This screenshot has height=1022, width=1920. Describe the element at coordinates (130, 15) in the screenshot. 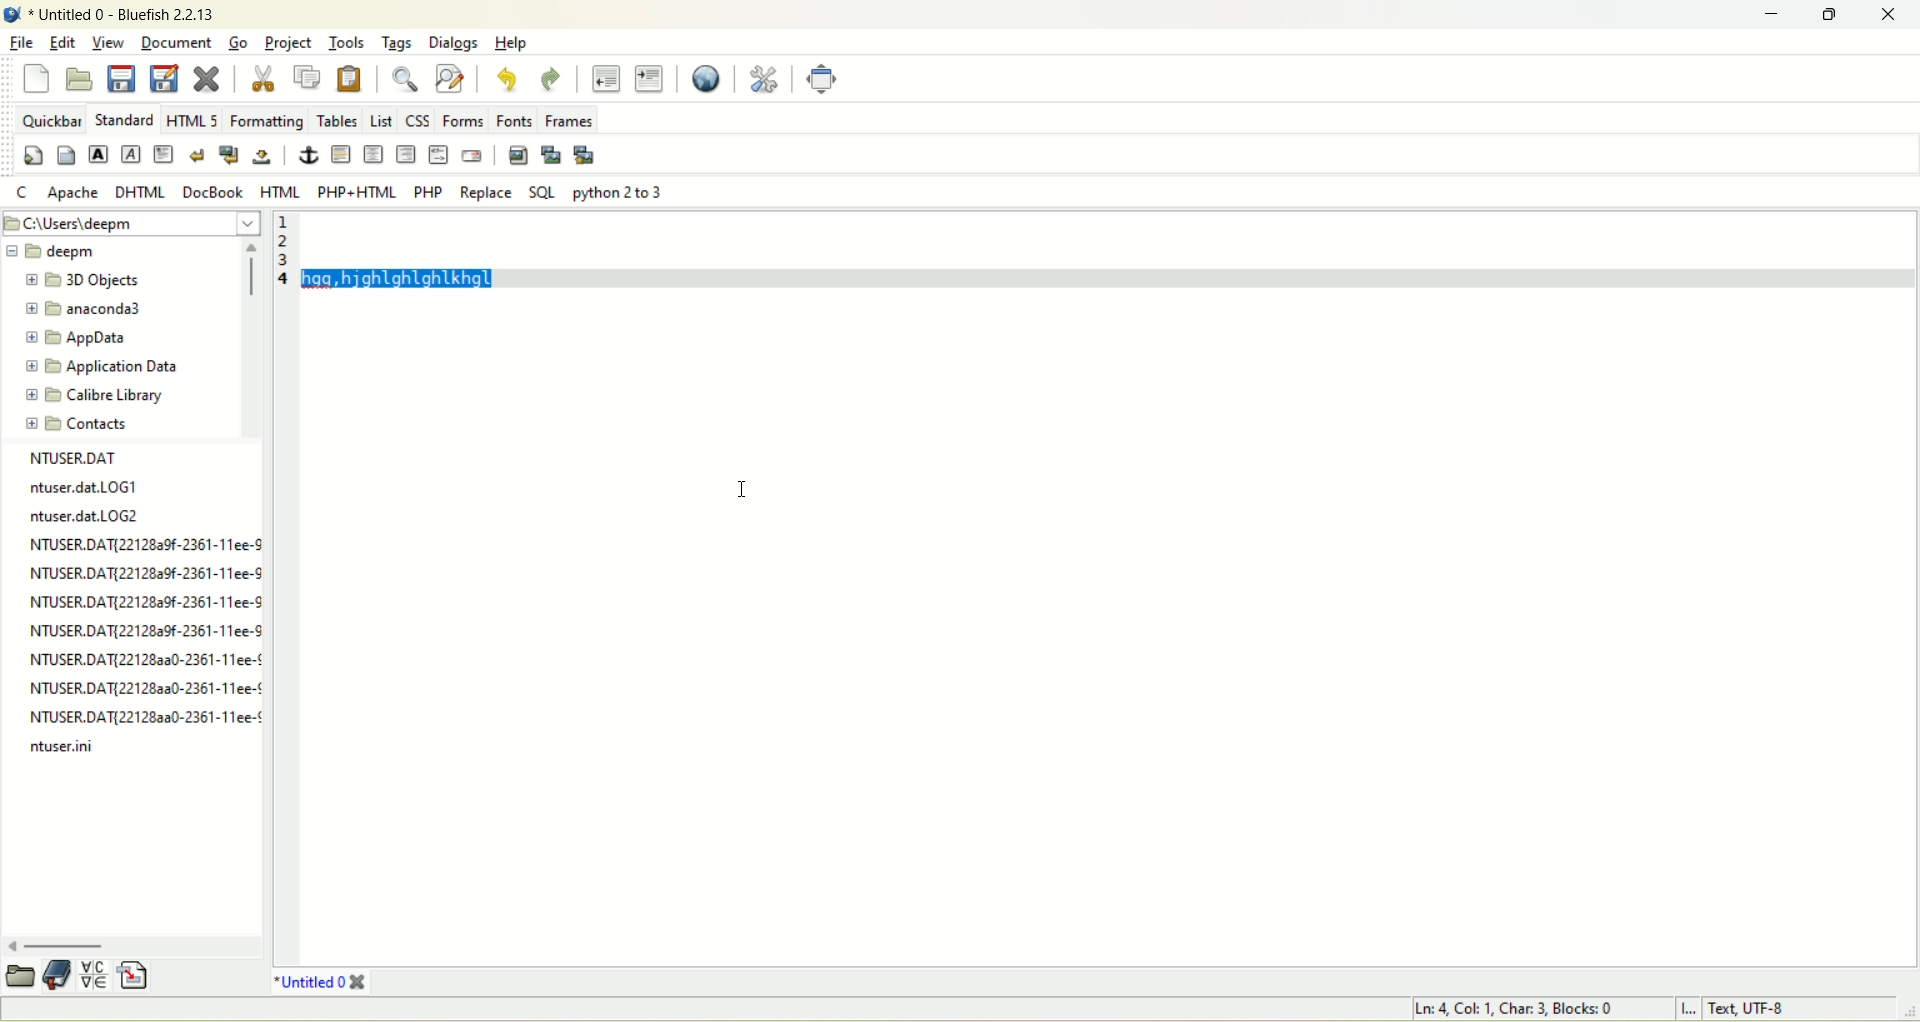

I see `document name` at that location.